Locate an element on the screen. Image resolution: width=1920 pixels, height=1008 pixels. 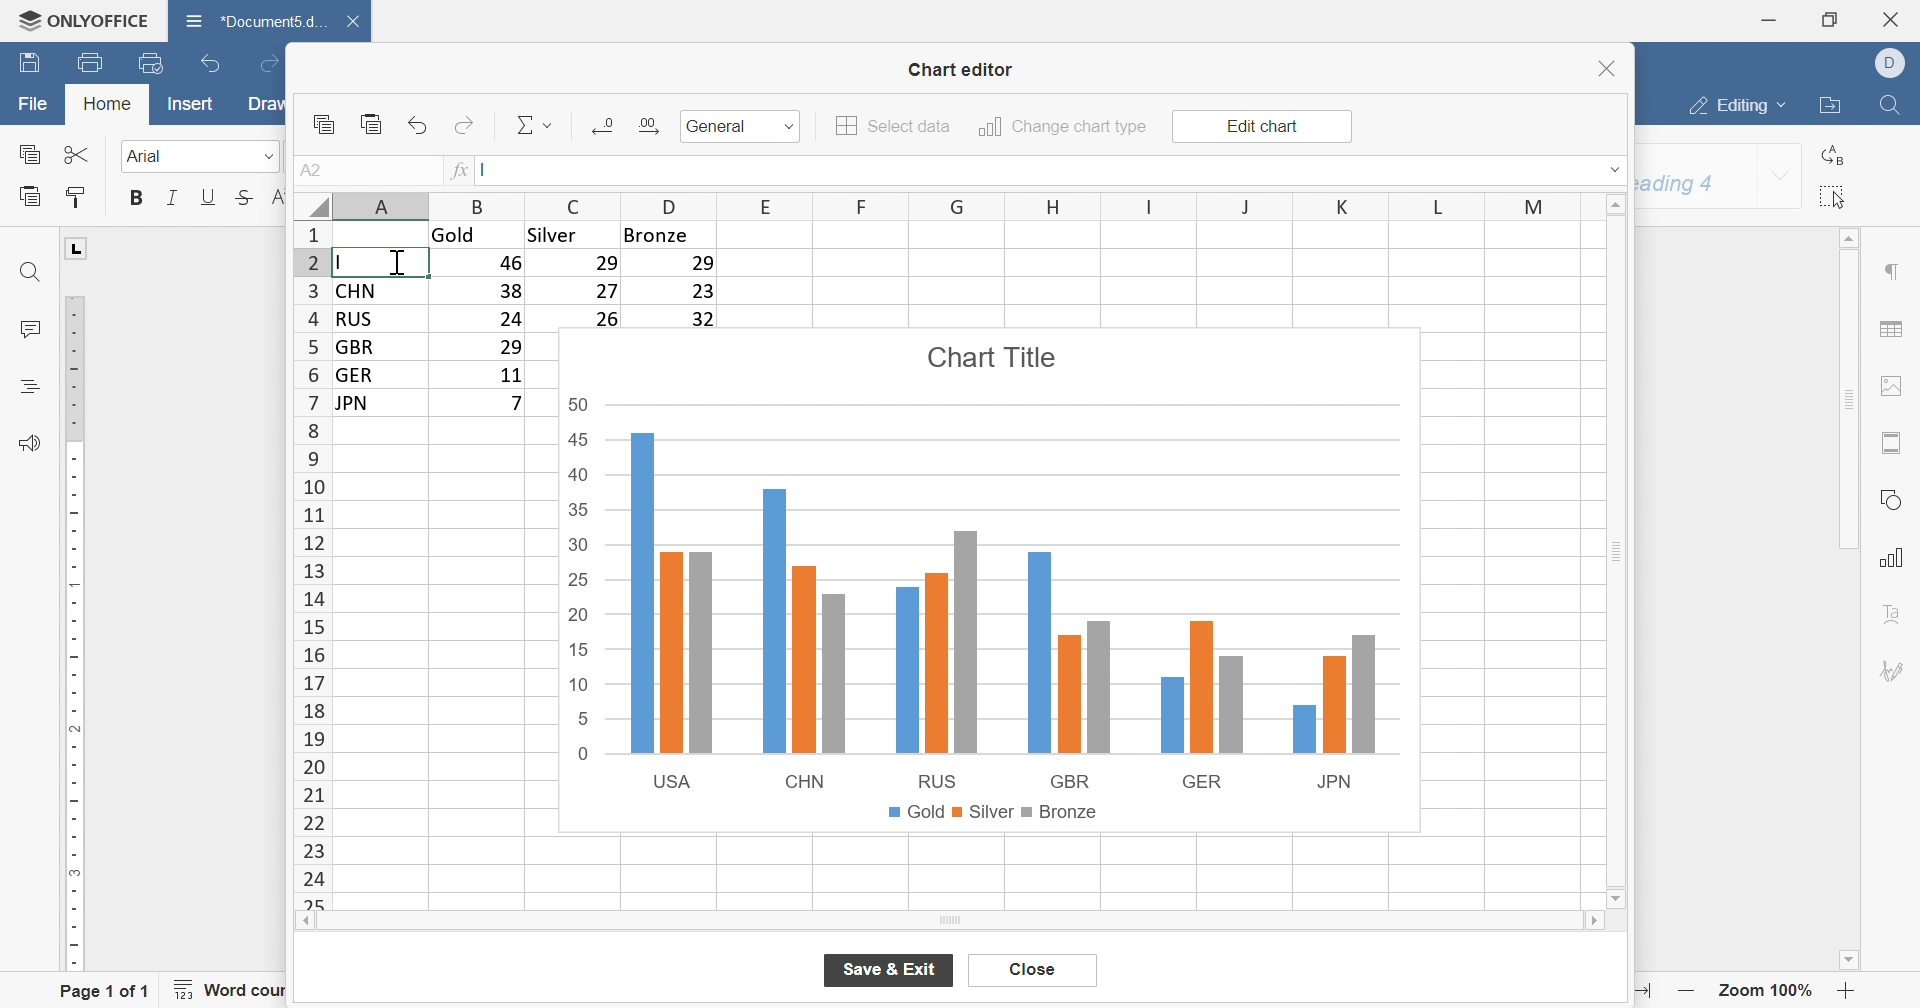
restore down is located at coordinates (1828, 21).